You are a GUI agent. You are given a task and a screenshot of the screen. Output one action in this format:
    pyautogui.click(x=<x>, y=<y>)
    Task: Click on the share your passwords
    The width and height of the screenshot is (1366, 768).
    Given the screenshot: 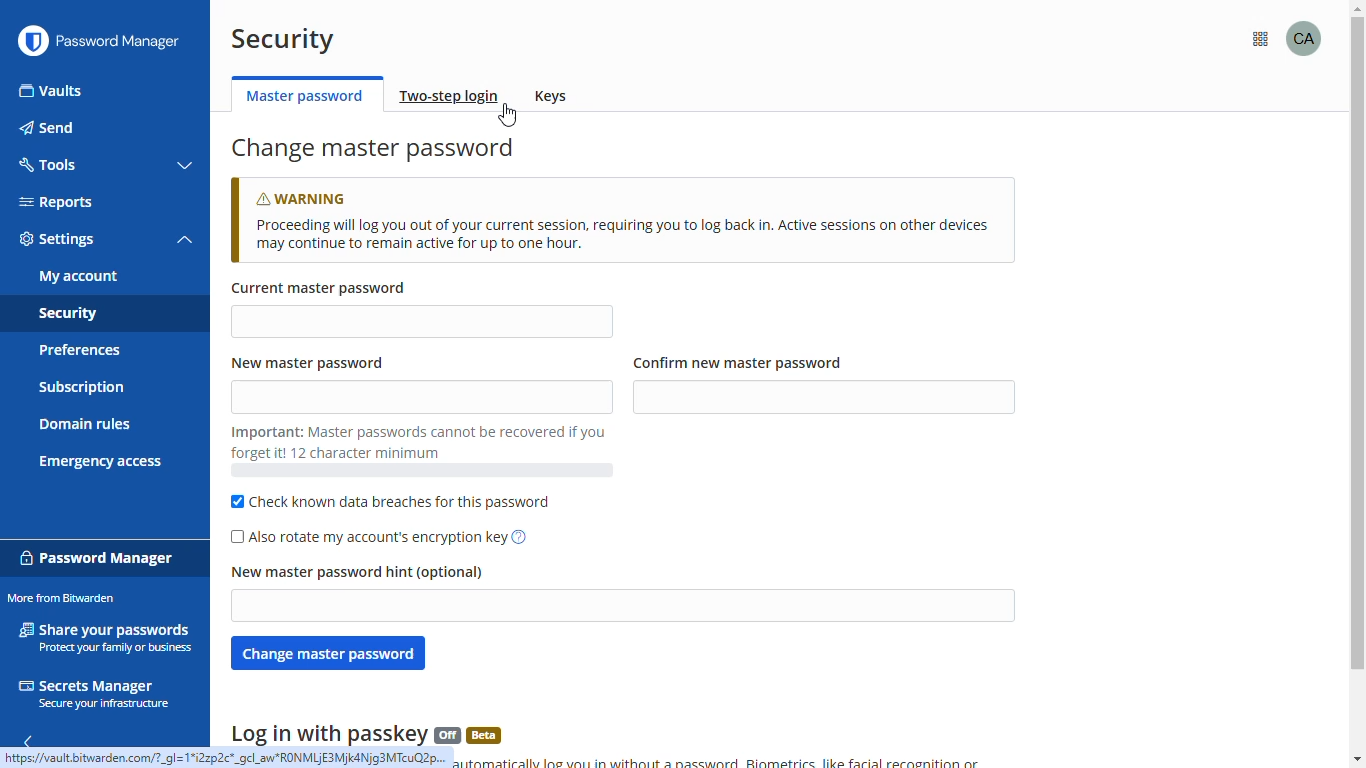 What is the action you would take?
    pyautogui.click(x=108, y=636)
    